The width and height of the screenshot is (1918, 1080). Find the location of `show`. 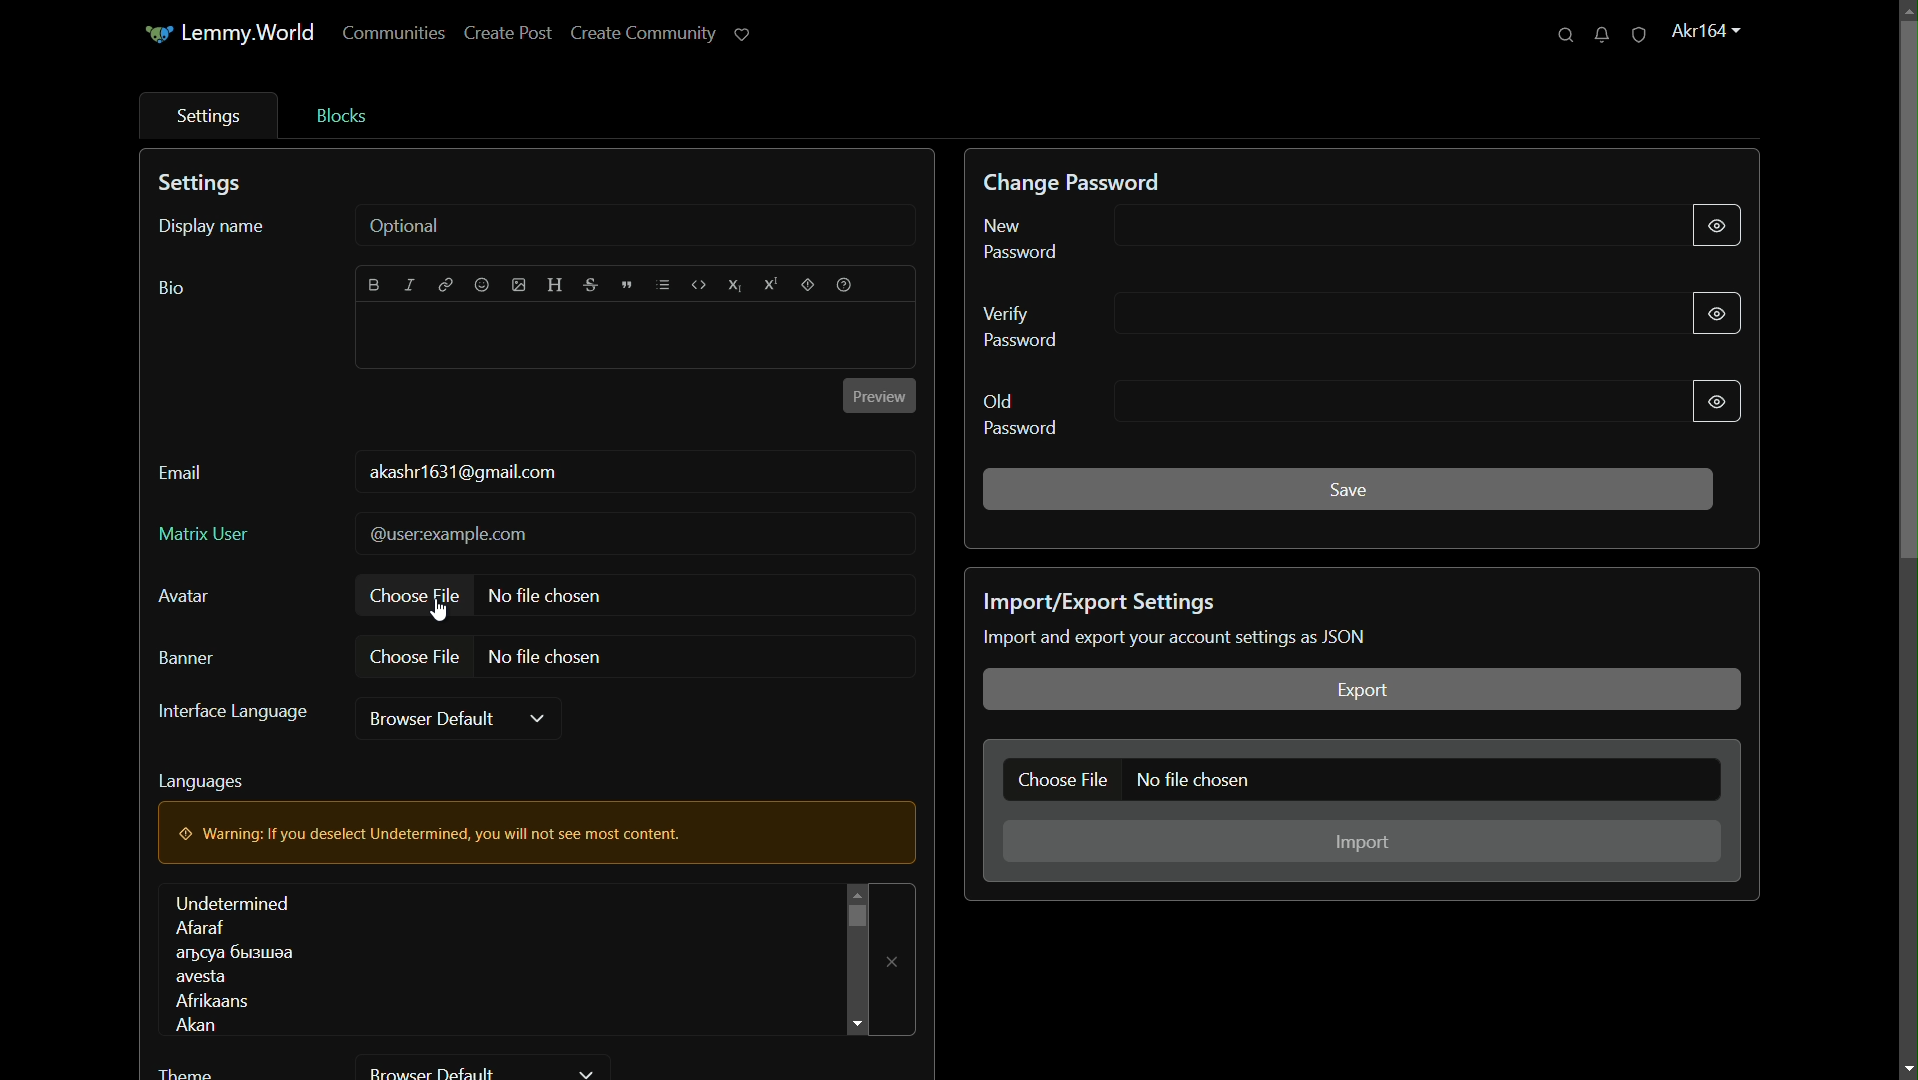

show is located at coordinates (1714, 401).